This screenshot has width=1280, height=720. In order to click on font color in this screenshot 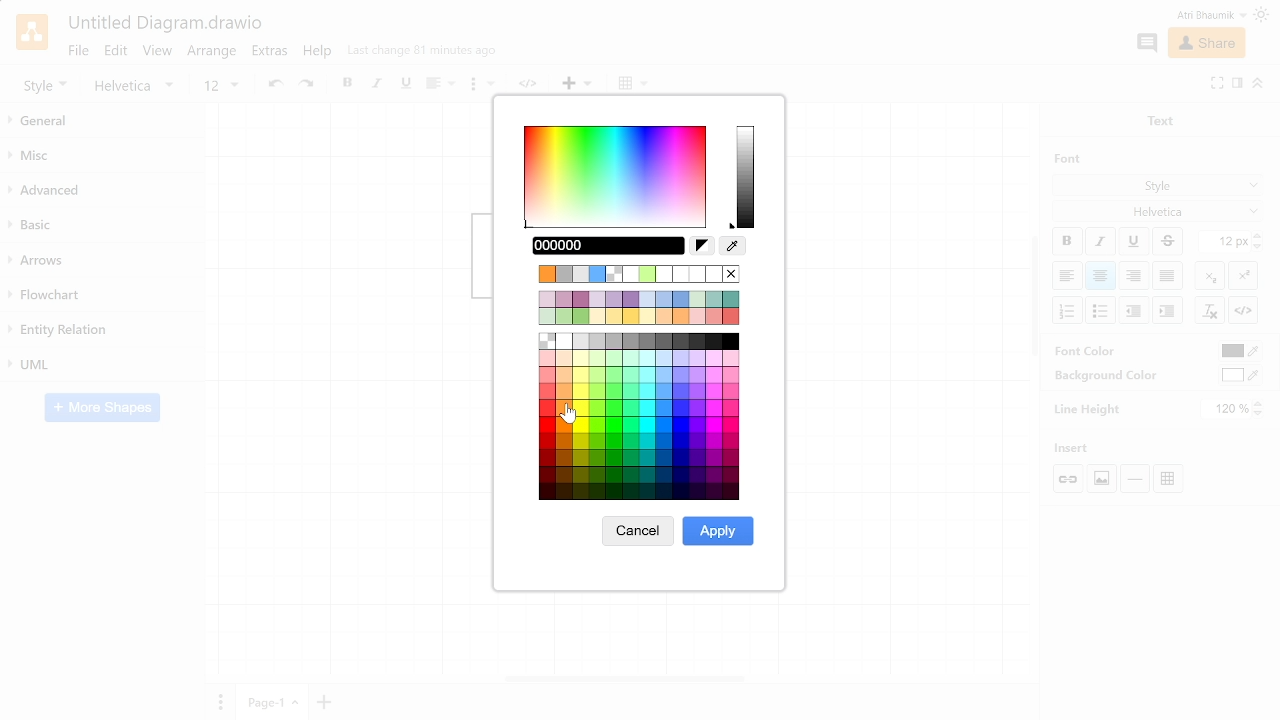, I will do `click(1087, 350)`.